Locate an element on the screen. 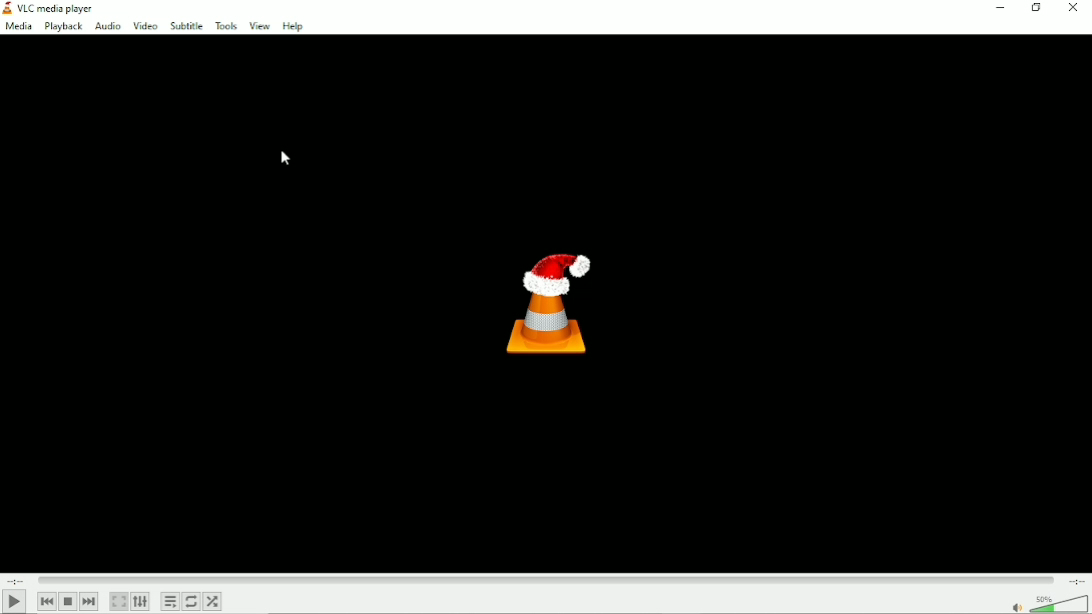  Random is located at coordinates (212, 601).